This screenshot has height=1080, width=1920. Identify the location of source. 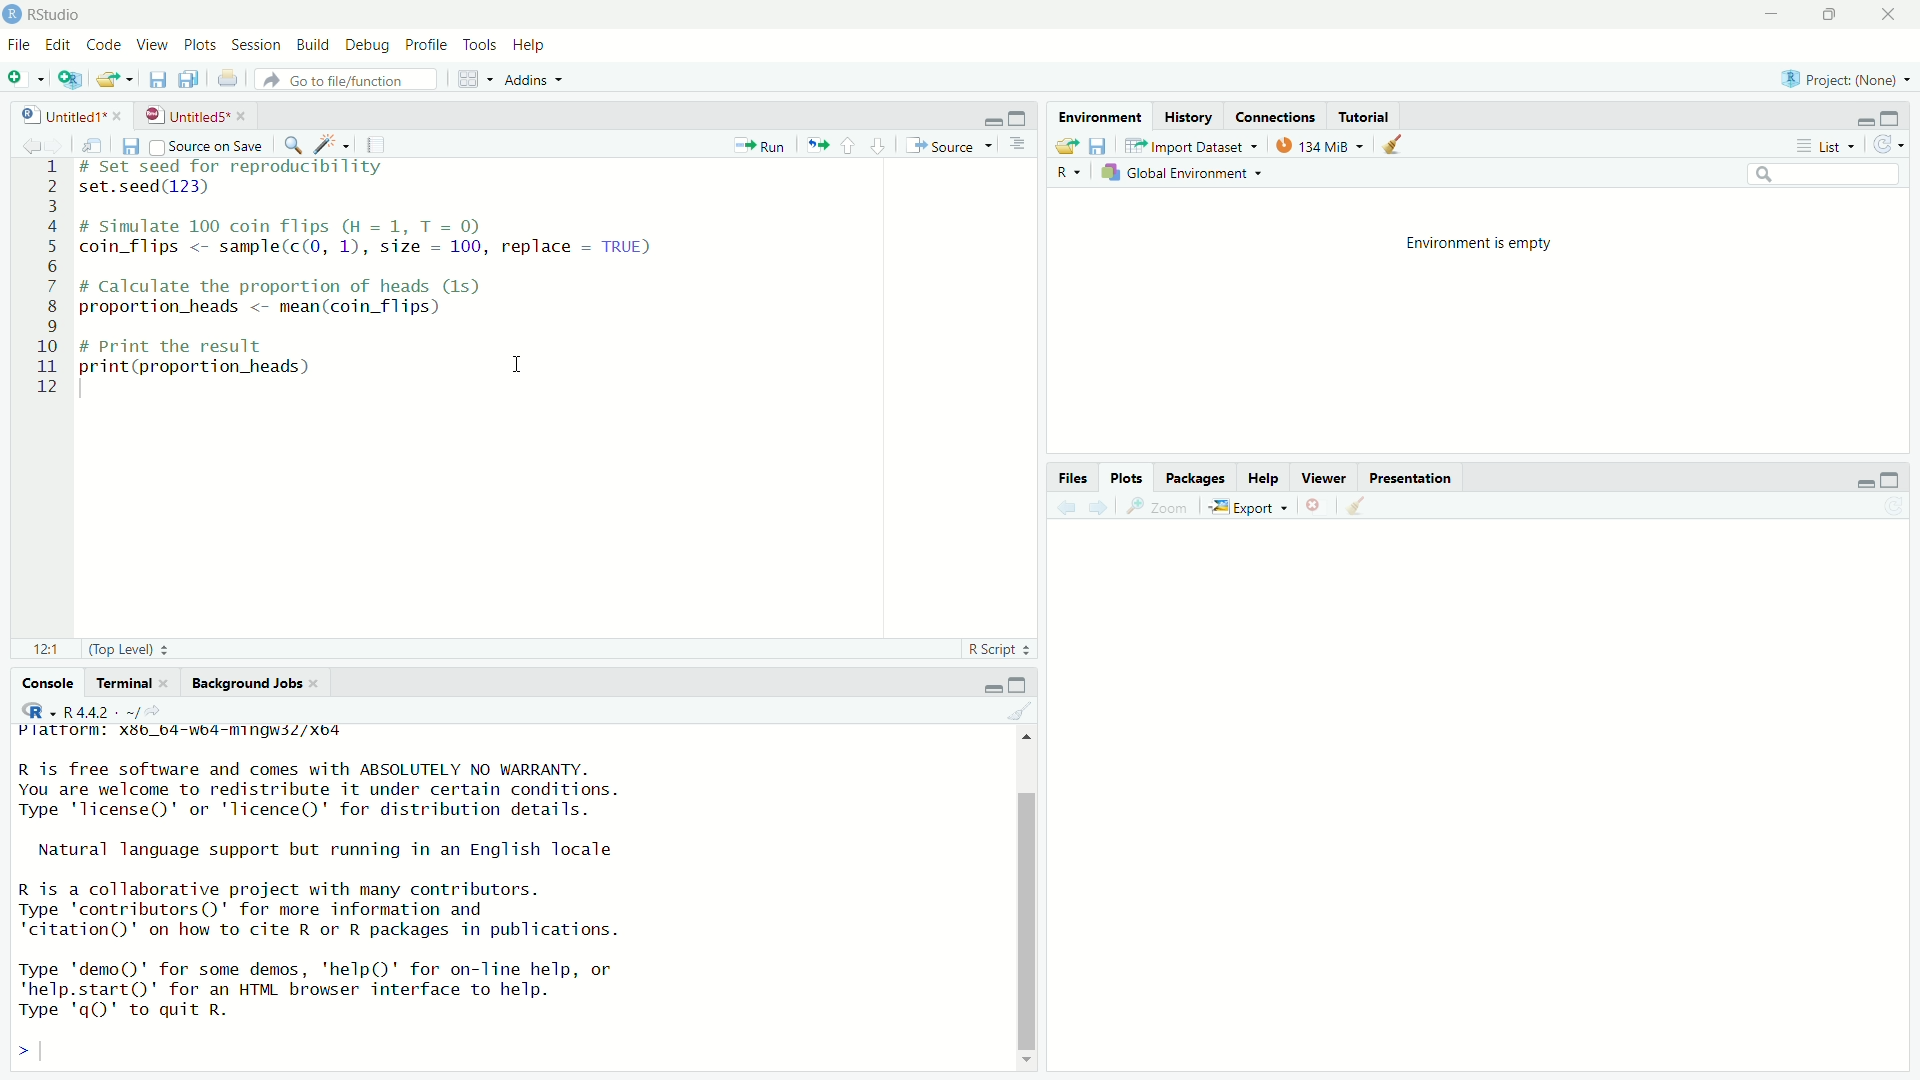
(952, 146).